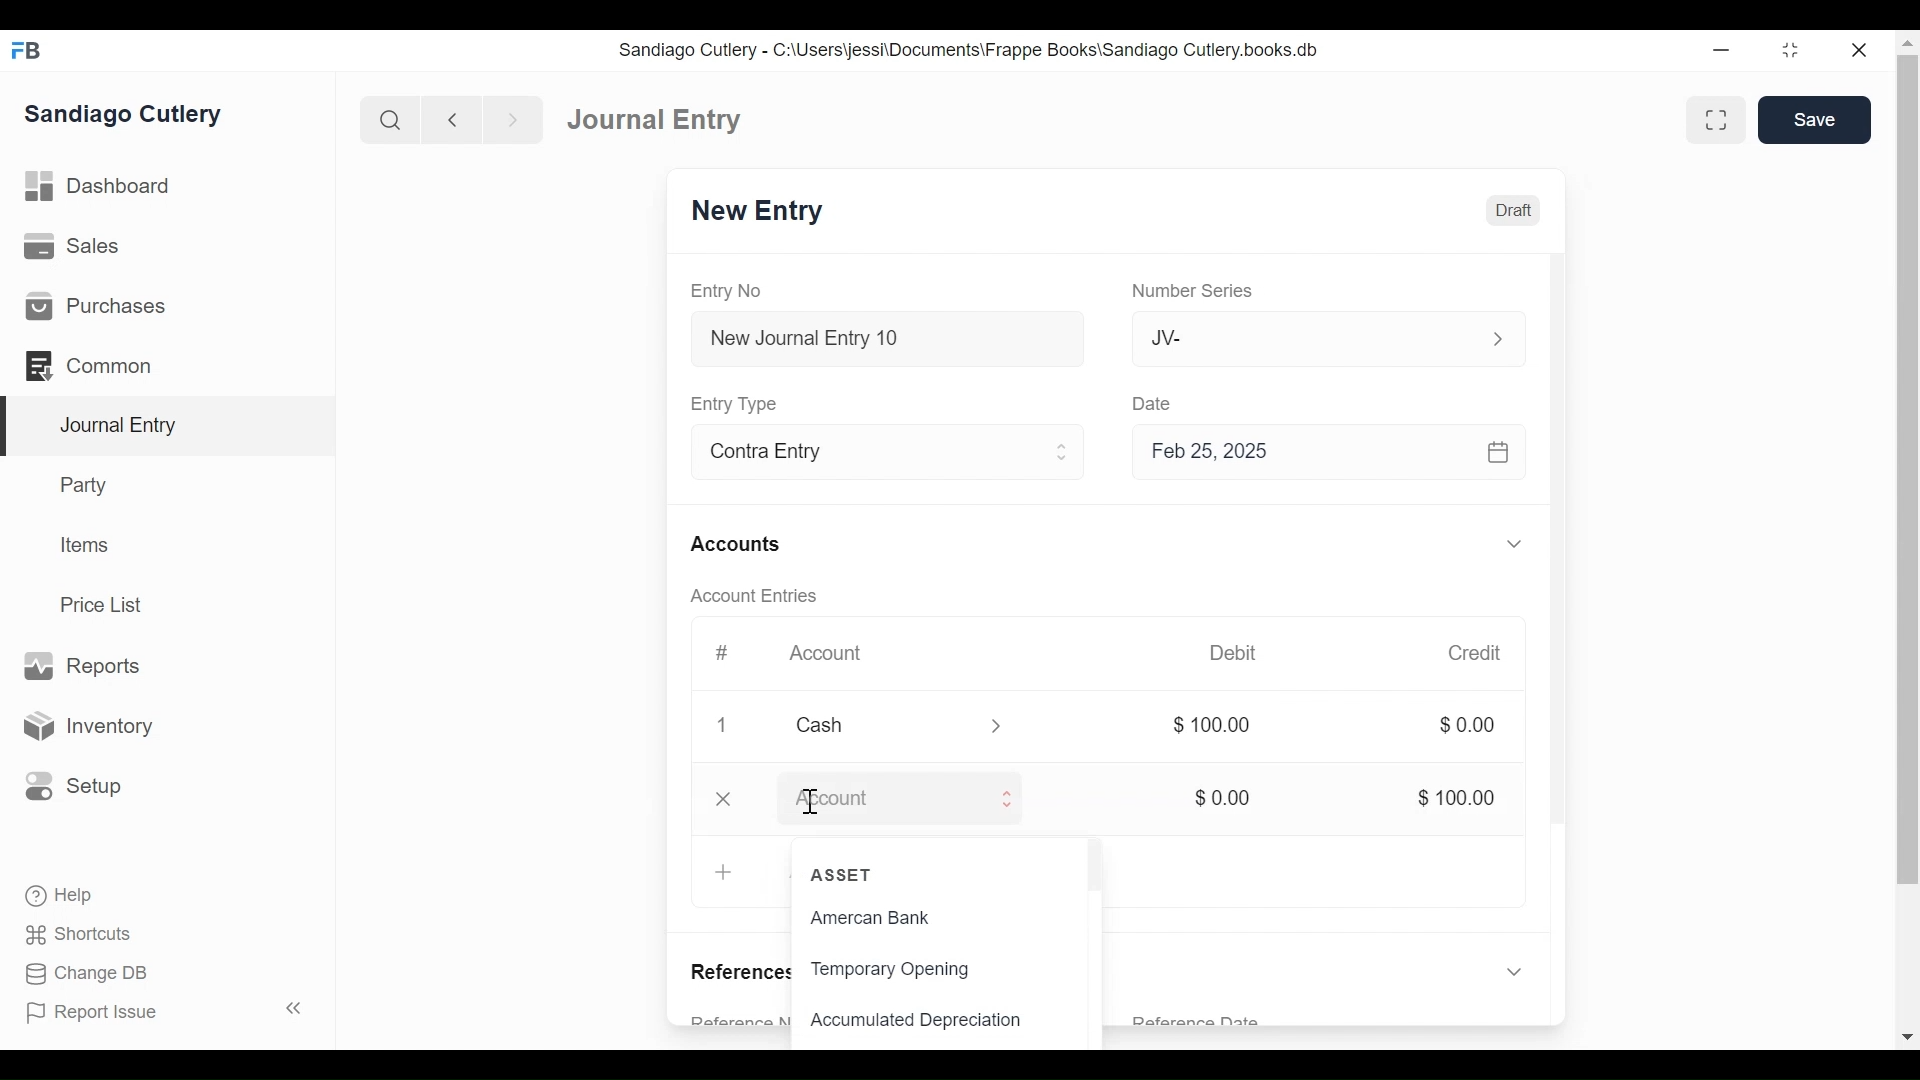 Image resolution: width=1920 pixels, height=1080 pixels. I want to click on Vertical scroll bar, so click(1908, 470).